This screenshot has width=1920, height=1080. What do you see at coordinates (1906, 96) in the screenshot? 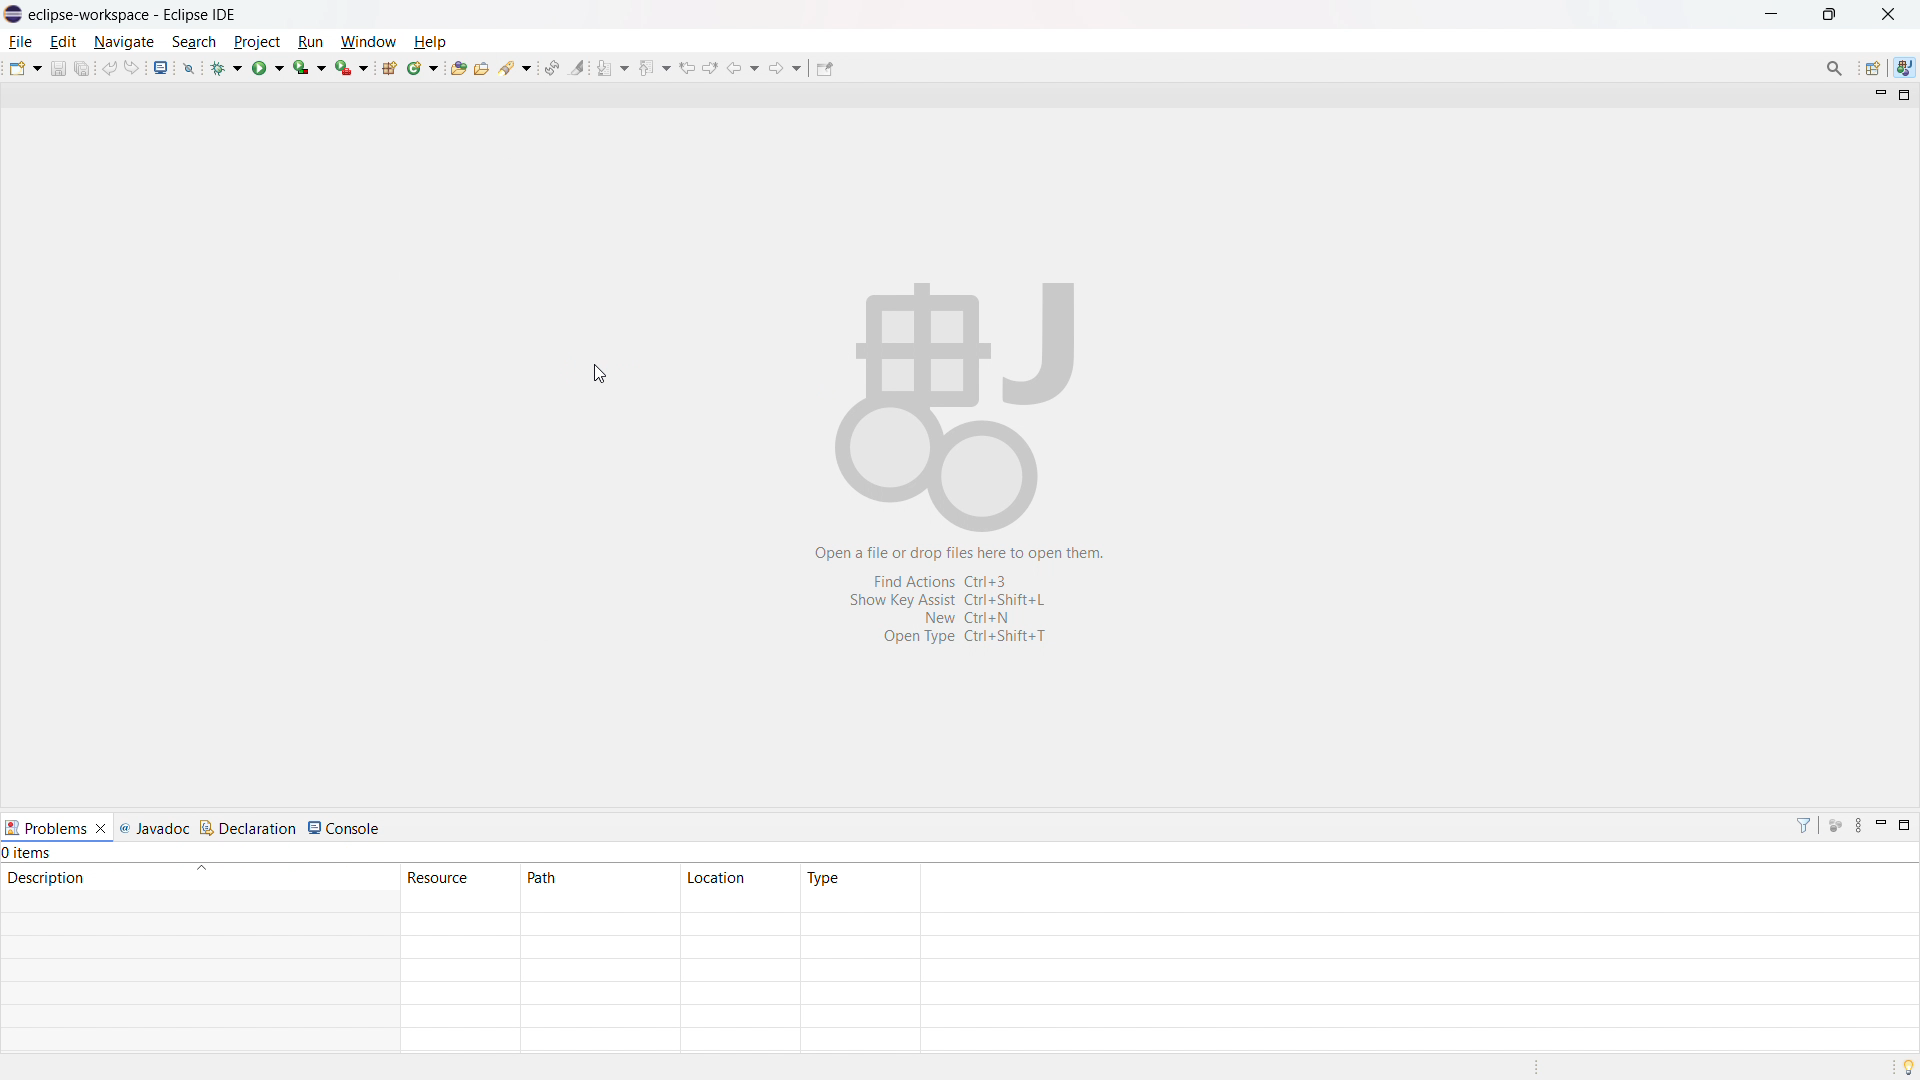
I see `maximize` at bounding box center [1906, 96].